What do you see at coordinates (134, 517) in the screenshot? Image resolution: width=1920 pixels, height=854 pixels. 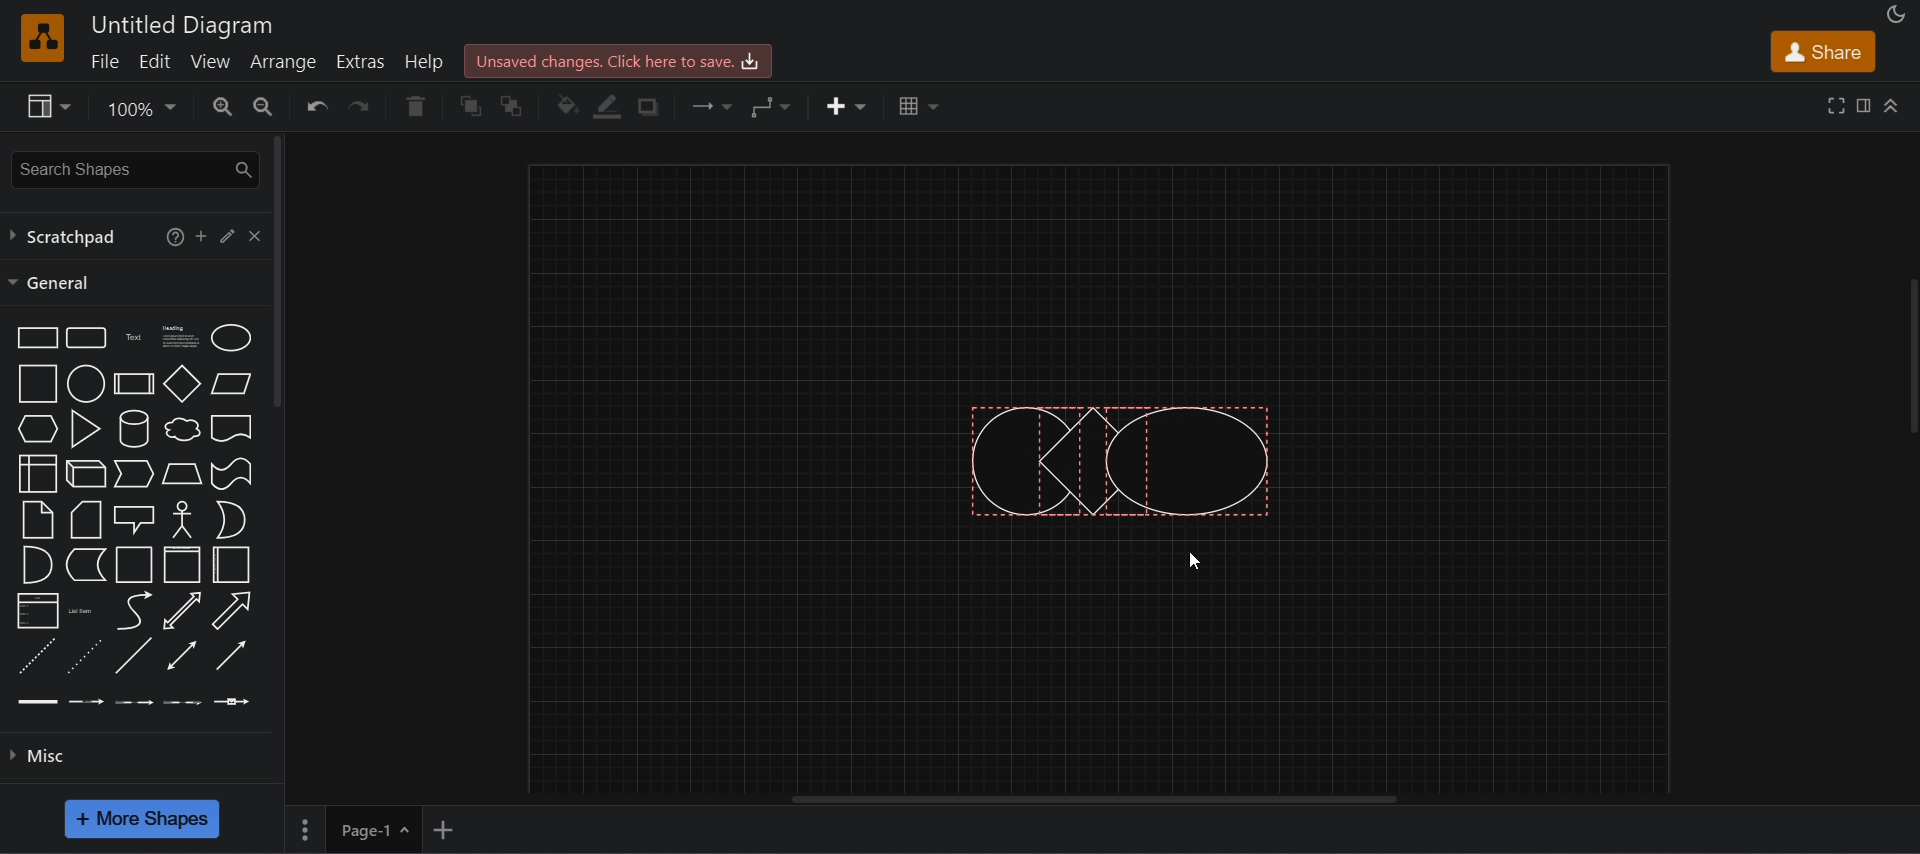 I see `call out` at bounding box center [134, 517].